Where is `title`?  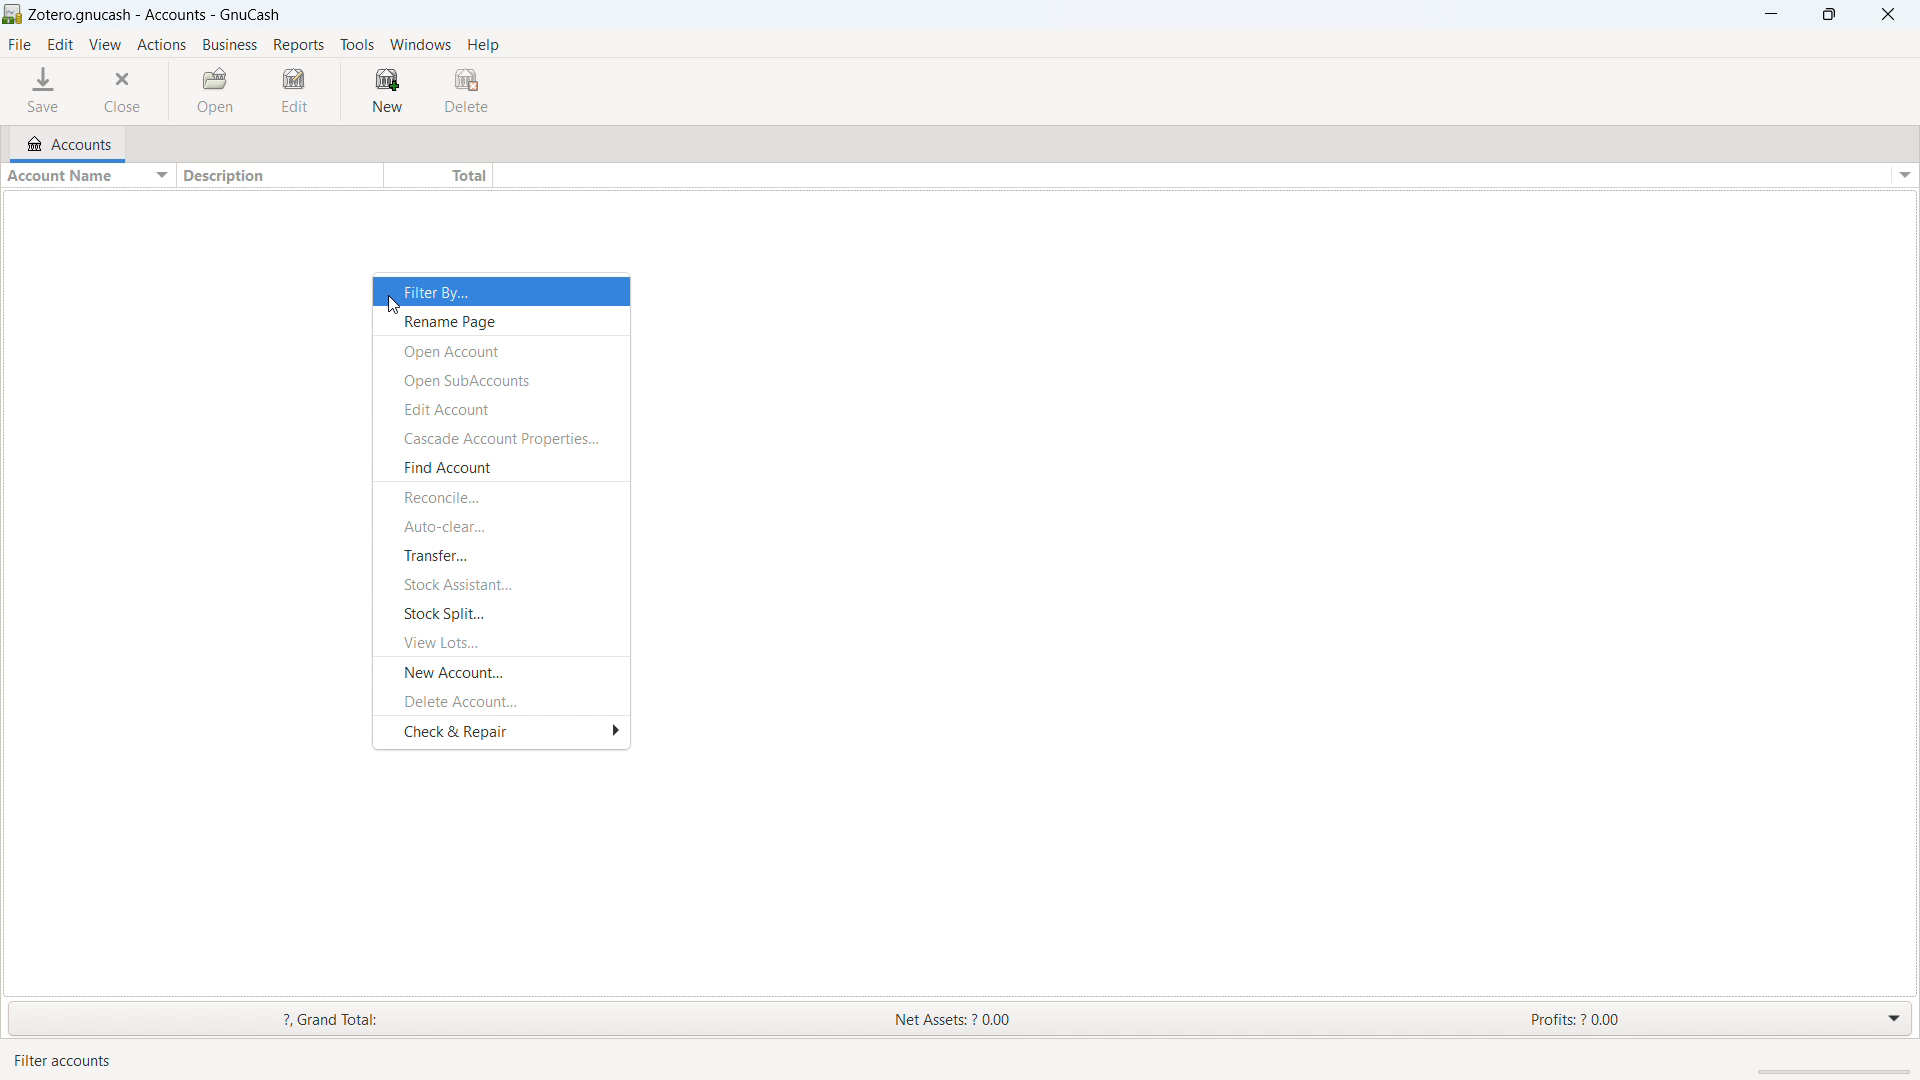
title is located at coordinates (156, 15).